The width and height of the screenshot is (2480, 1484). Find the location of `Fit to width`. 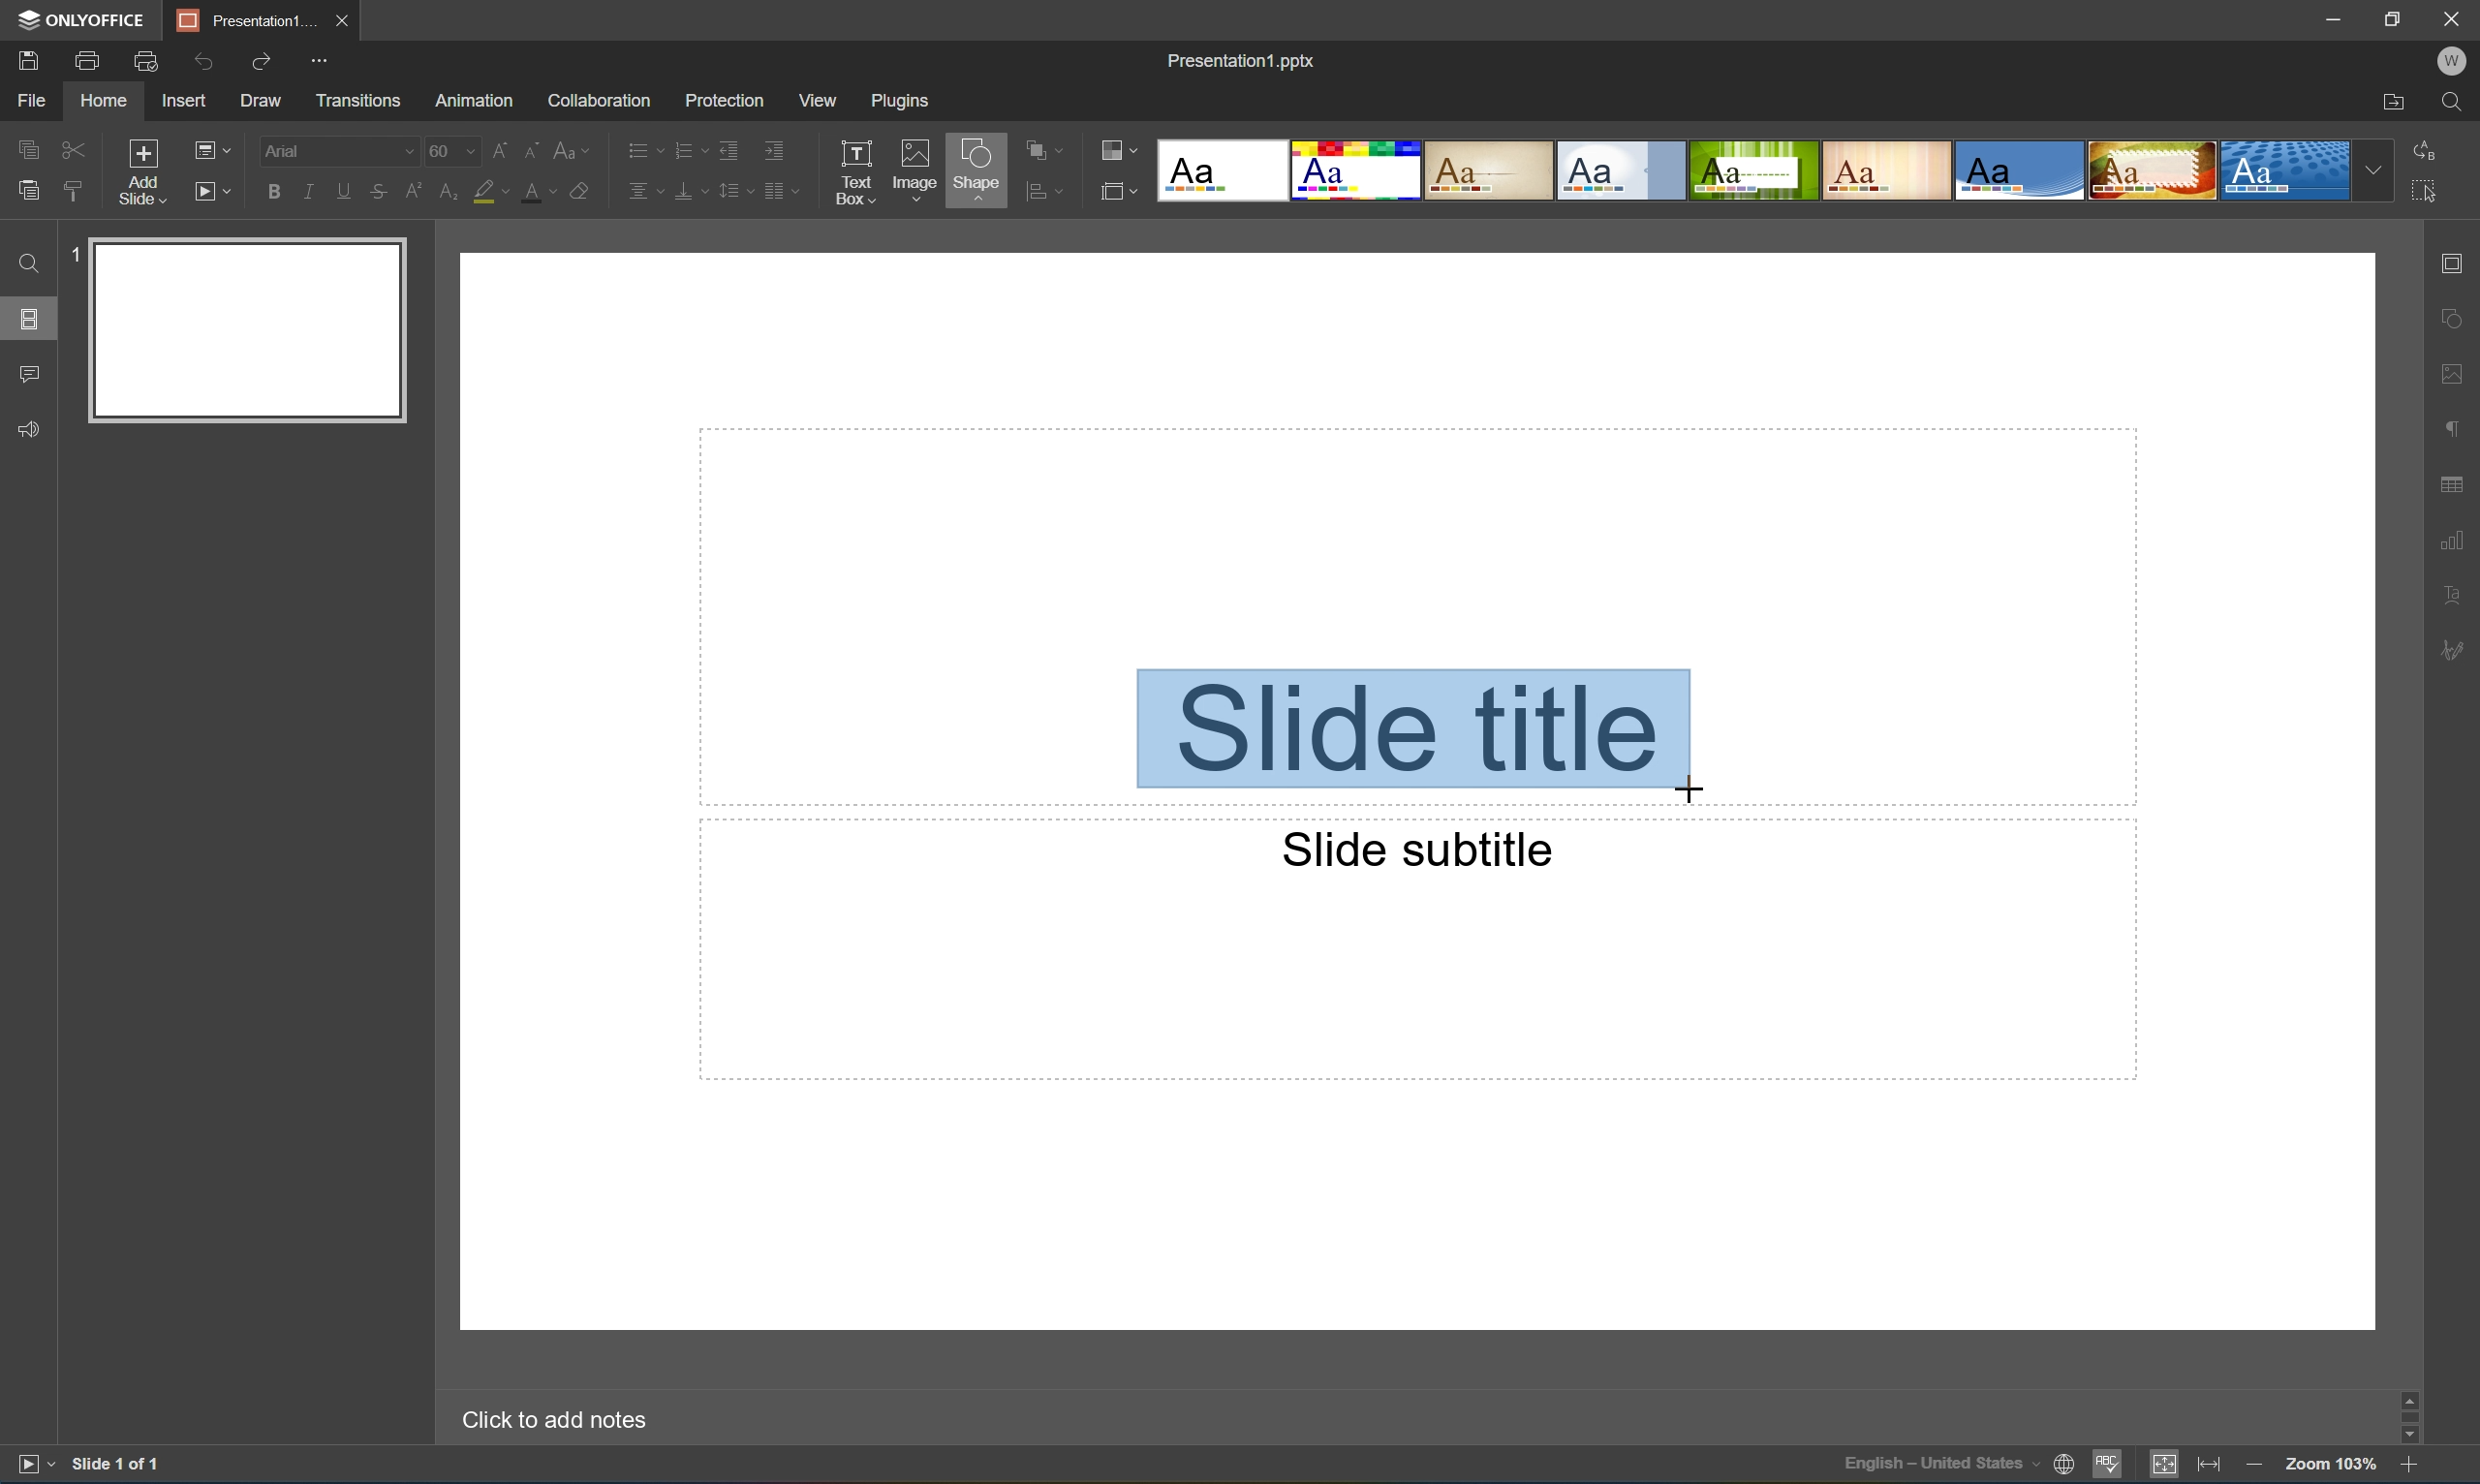

Fit to width is located at coordinates (2209, 1466).